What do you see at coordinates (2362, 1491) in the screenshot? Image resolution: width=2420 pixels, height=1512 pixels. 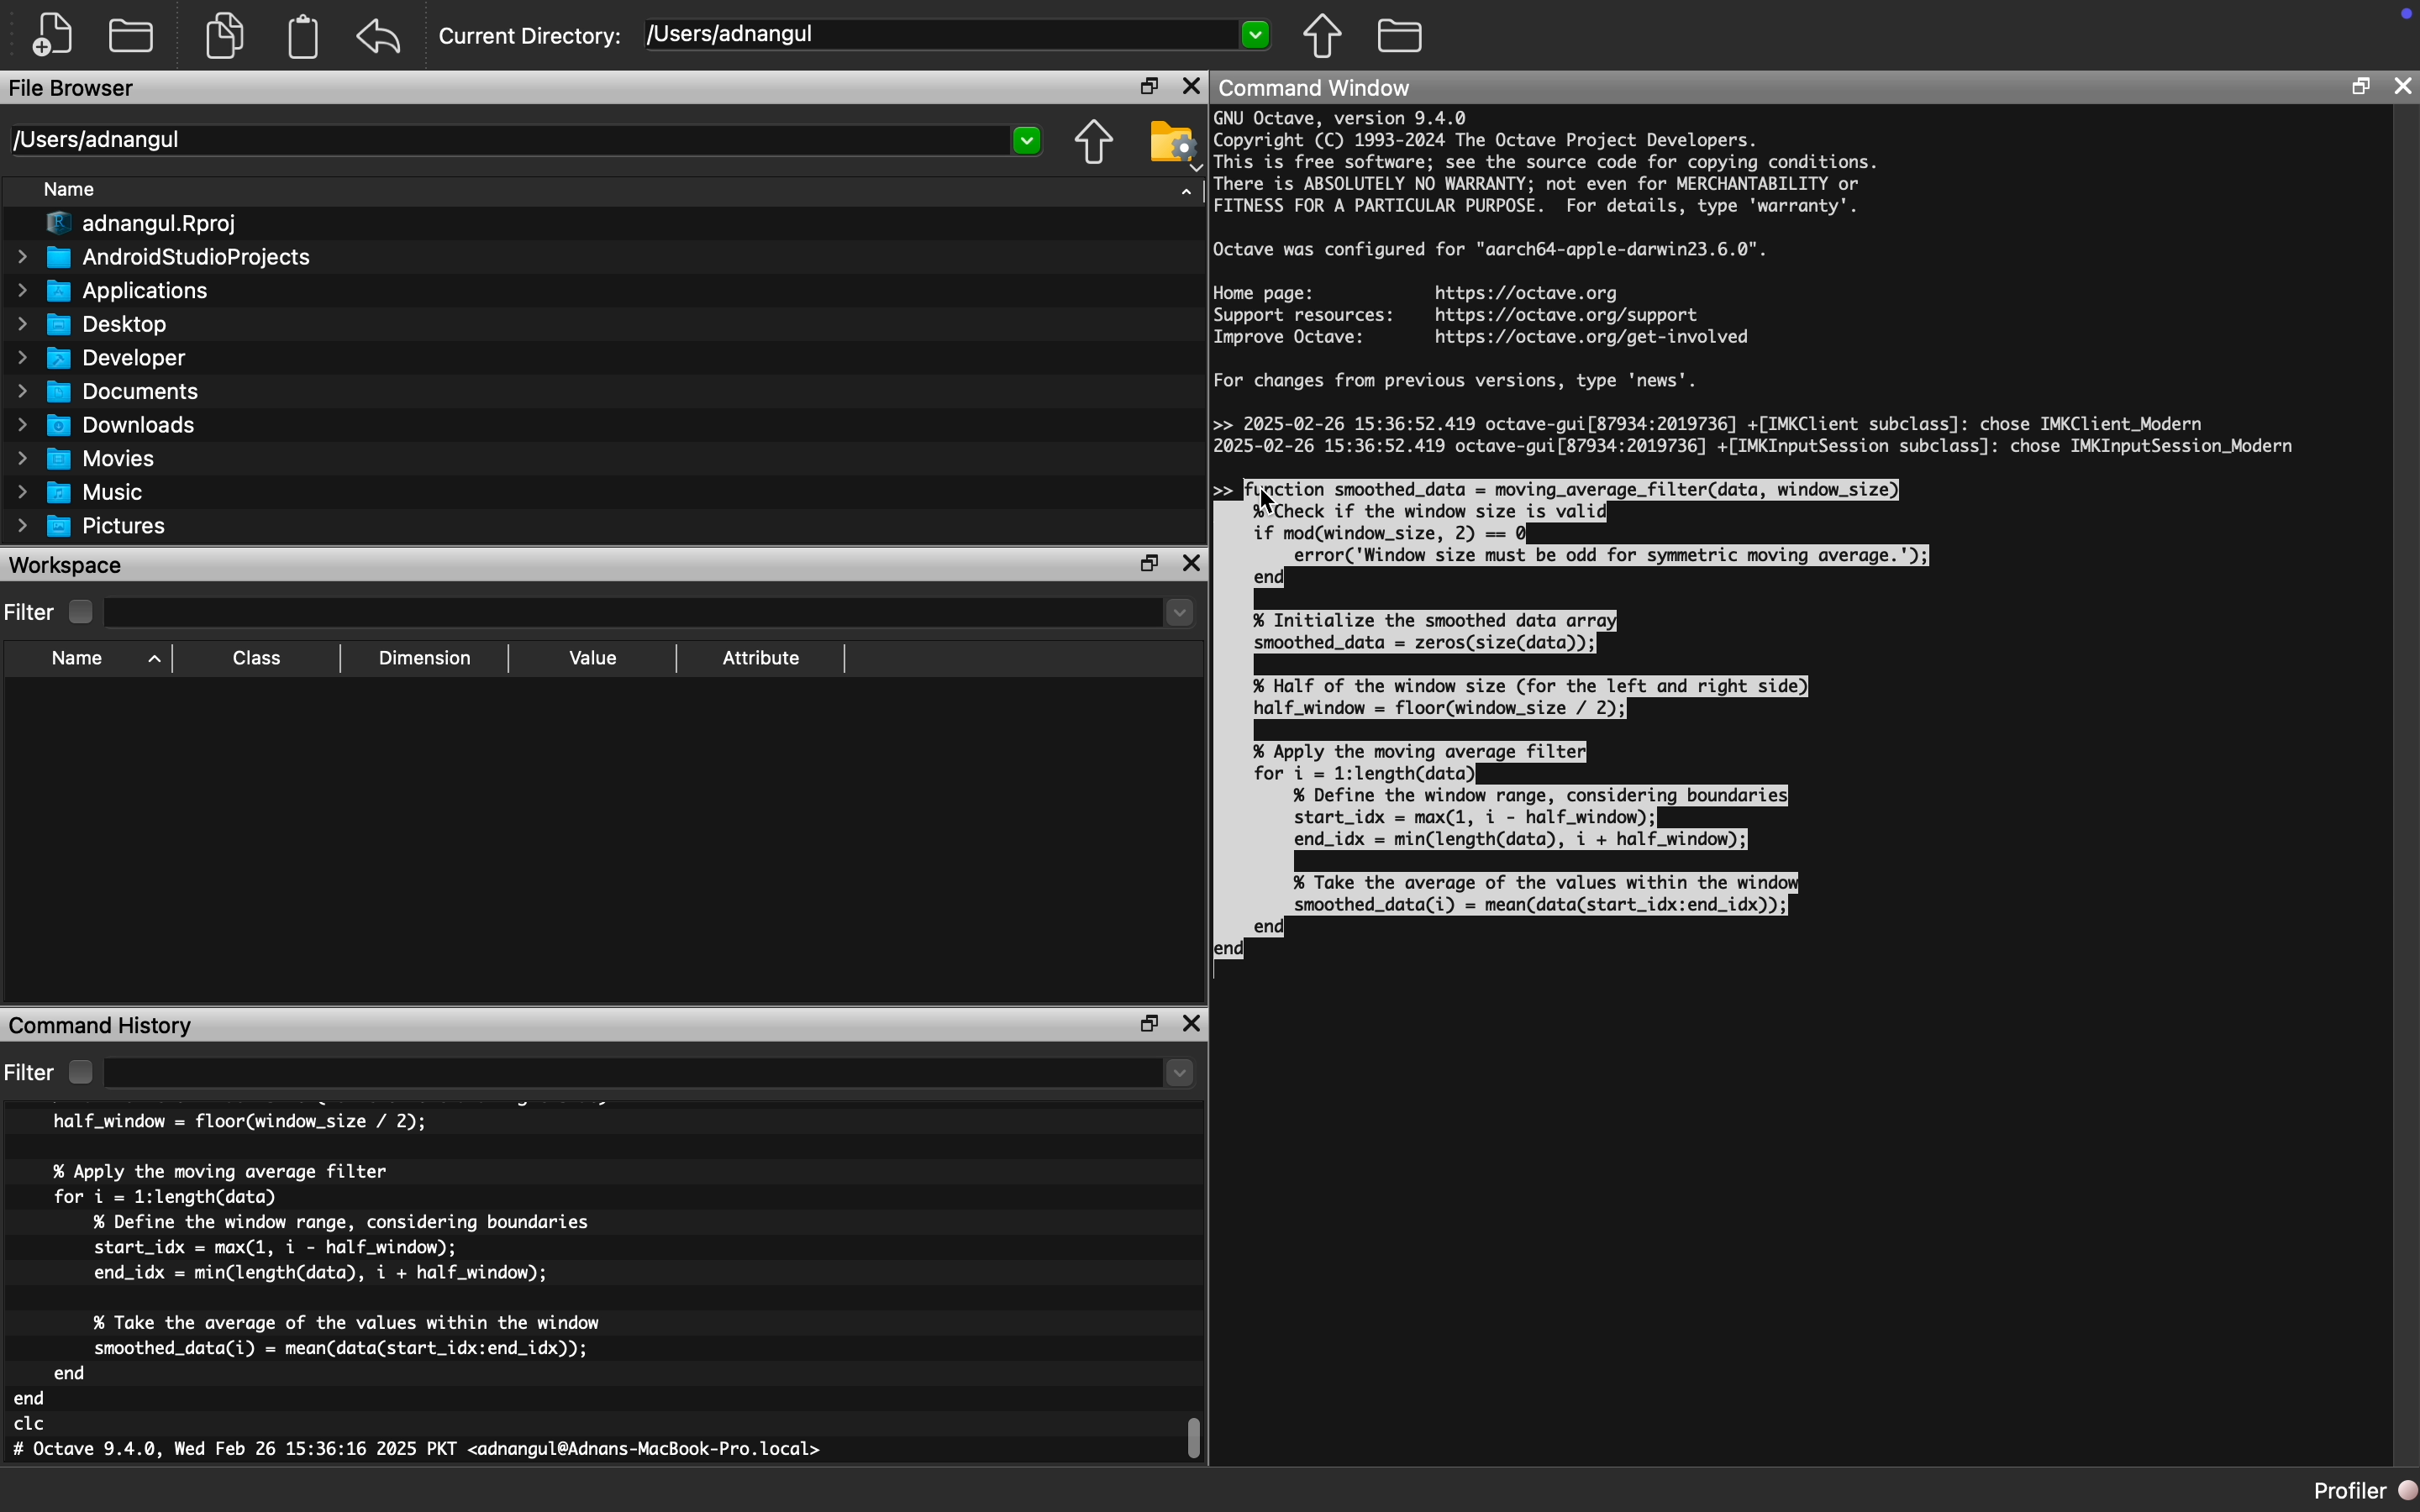 I see `Profiler` at bounding box center [2362, 1491].